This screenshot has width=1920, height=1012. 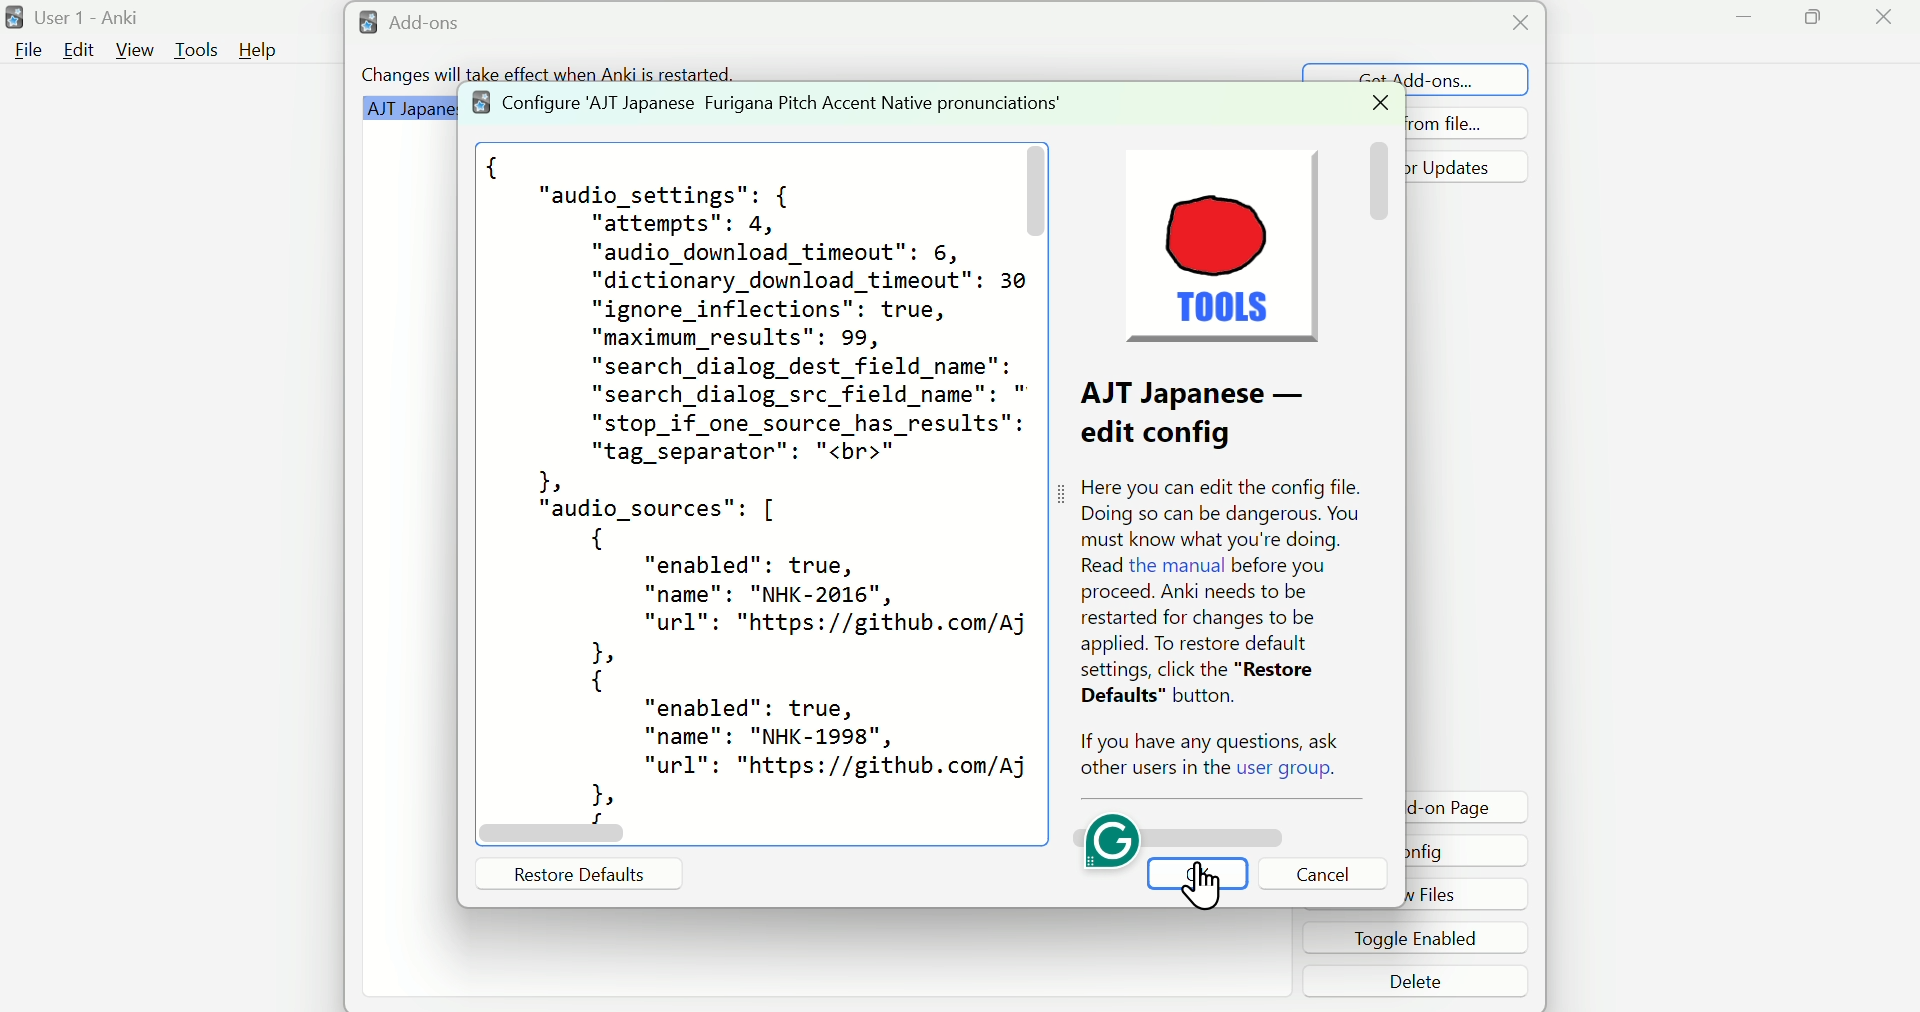 I want to click on Close, so click(x=1375, y=105).